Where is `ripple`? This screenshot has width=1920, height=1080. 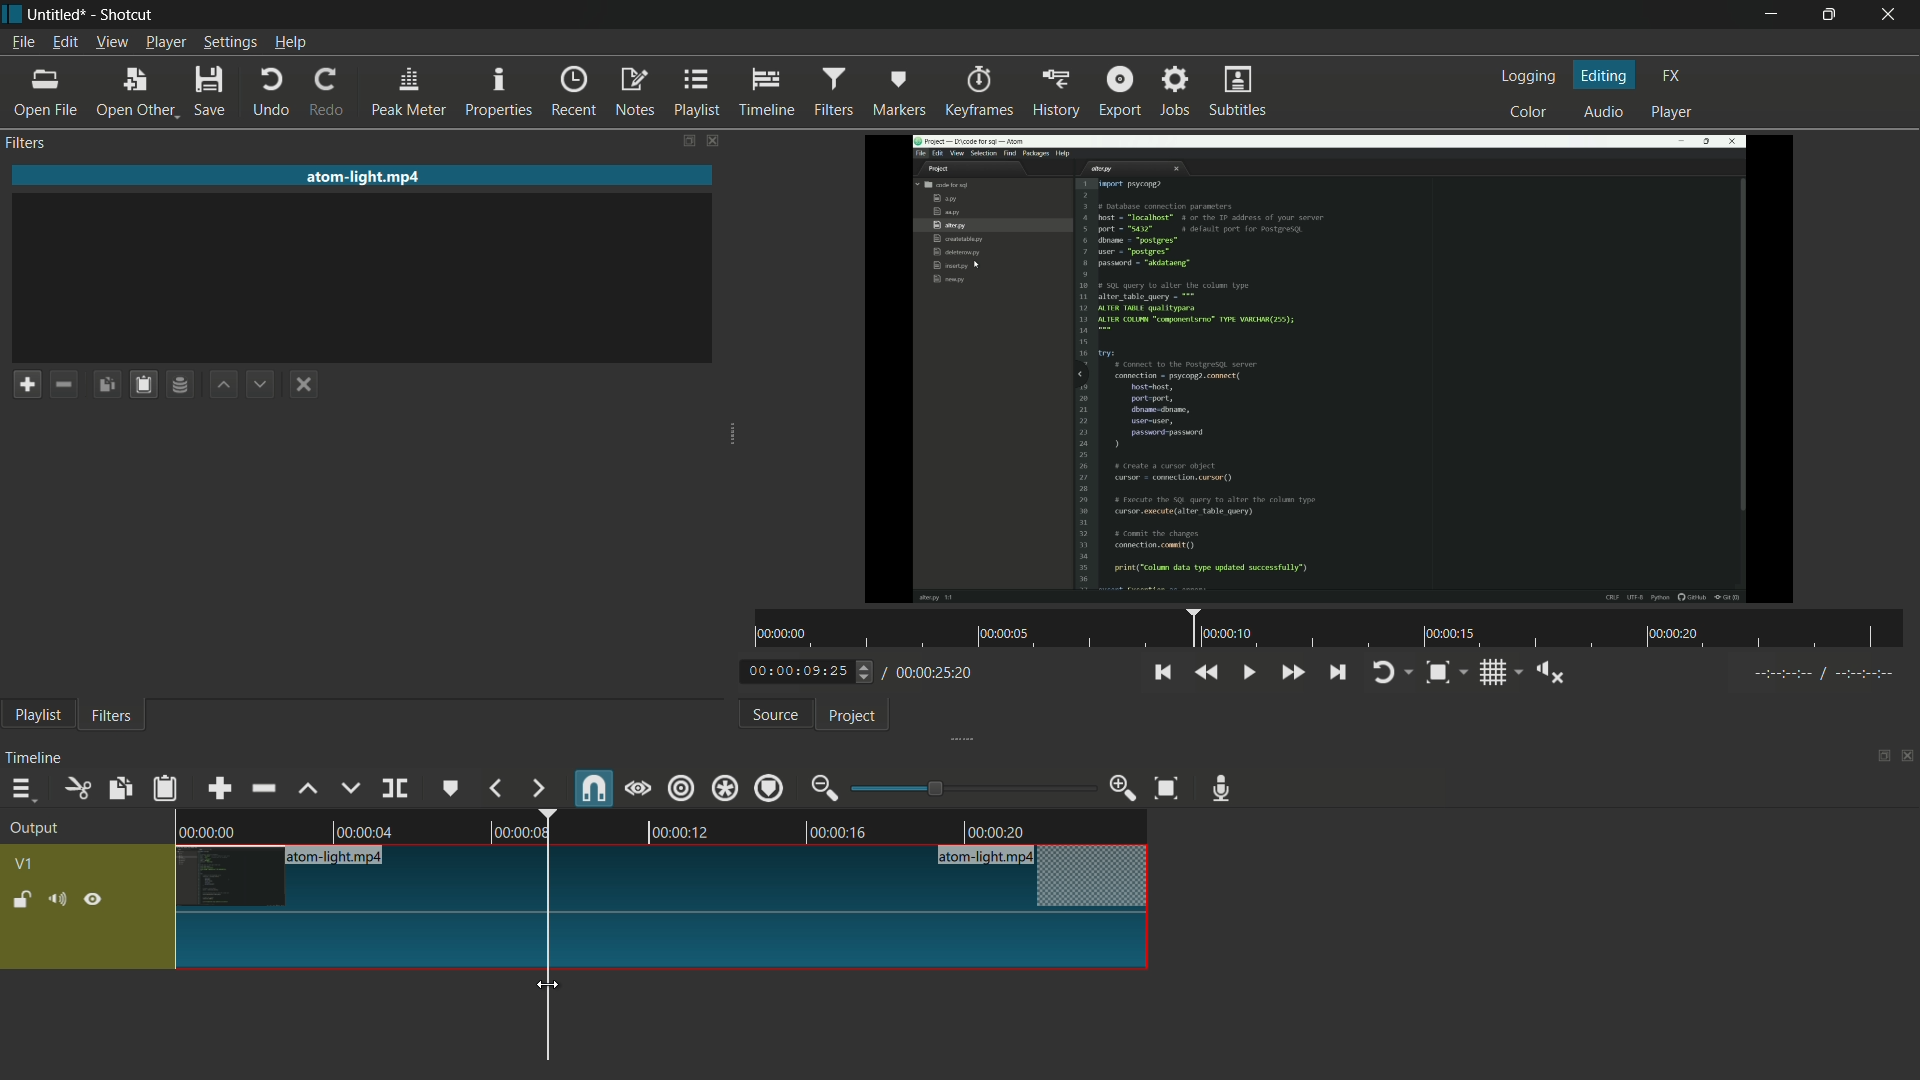
ripple is located at coordinates (682, 790).